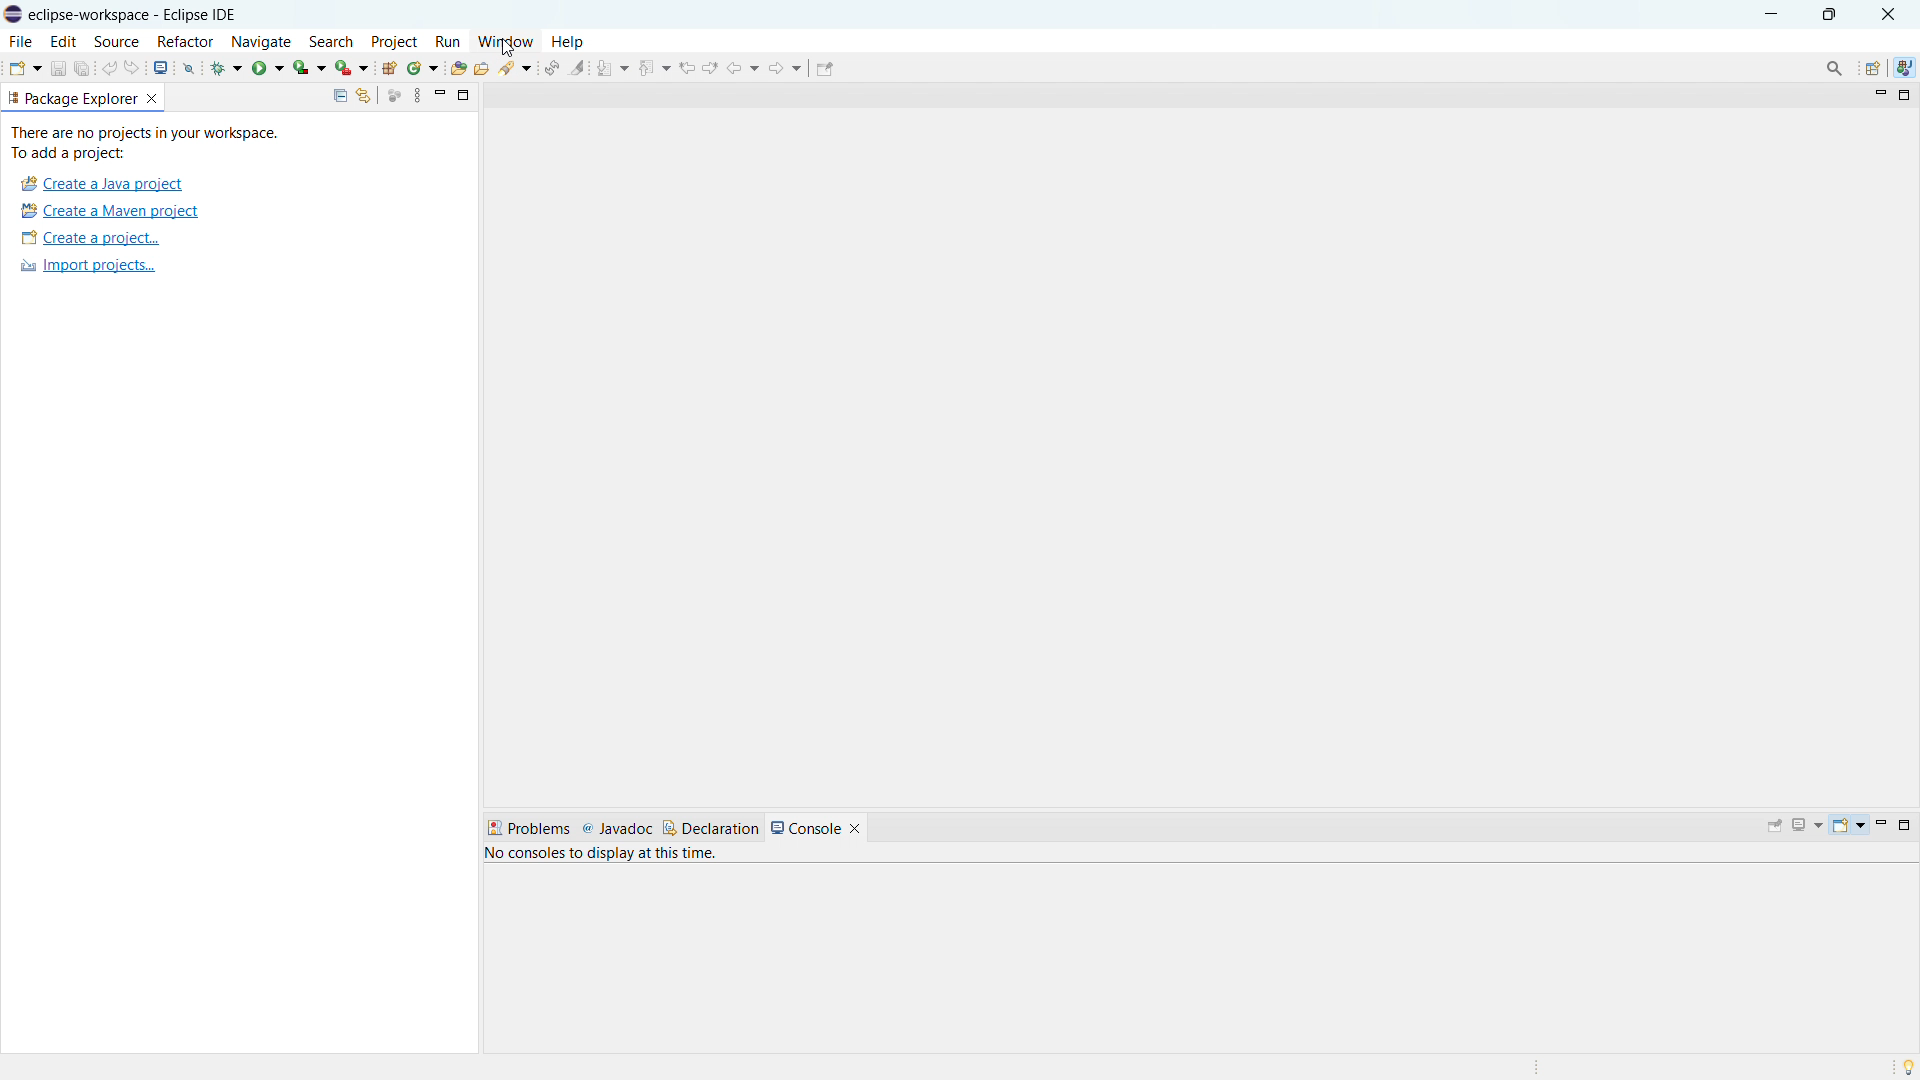 Image resolution: width=1920 pixels, height=1080 pixels. I want to click on open console, so click(160, 68).